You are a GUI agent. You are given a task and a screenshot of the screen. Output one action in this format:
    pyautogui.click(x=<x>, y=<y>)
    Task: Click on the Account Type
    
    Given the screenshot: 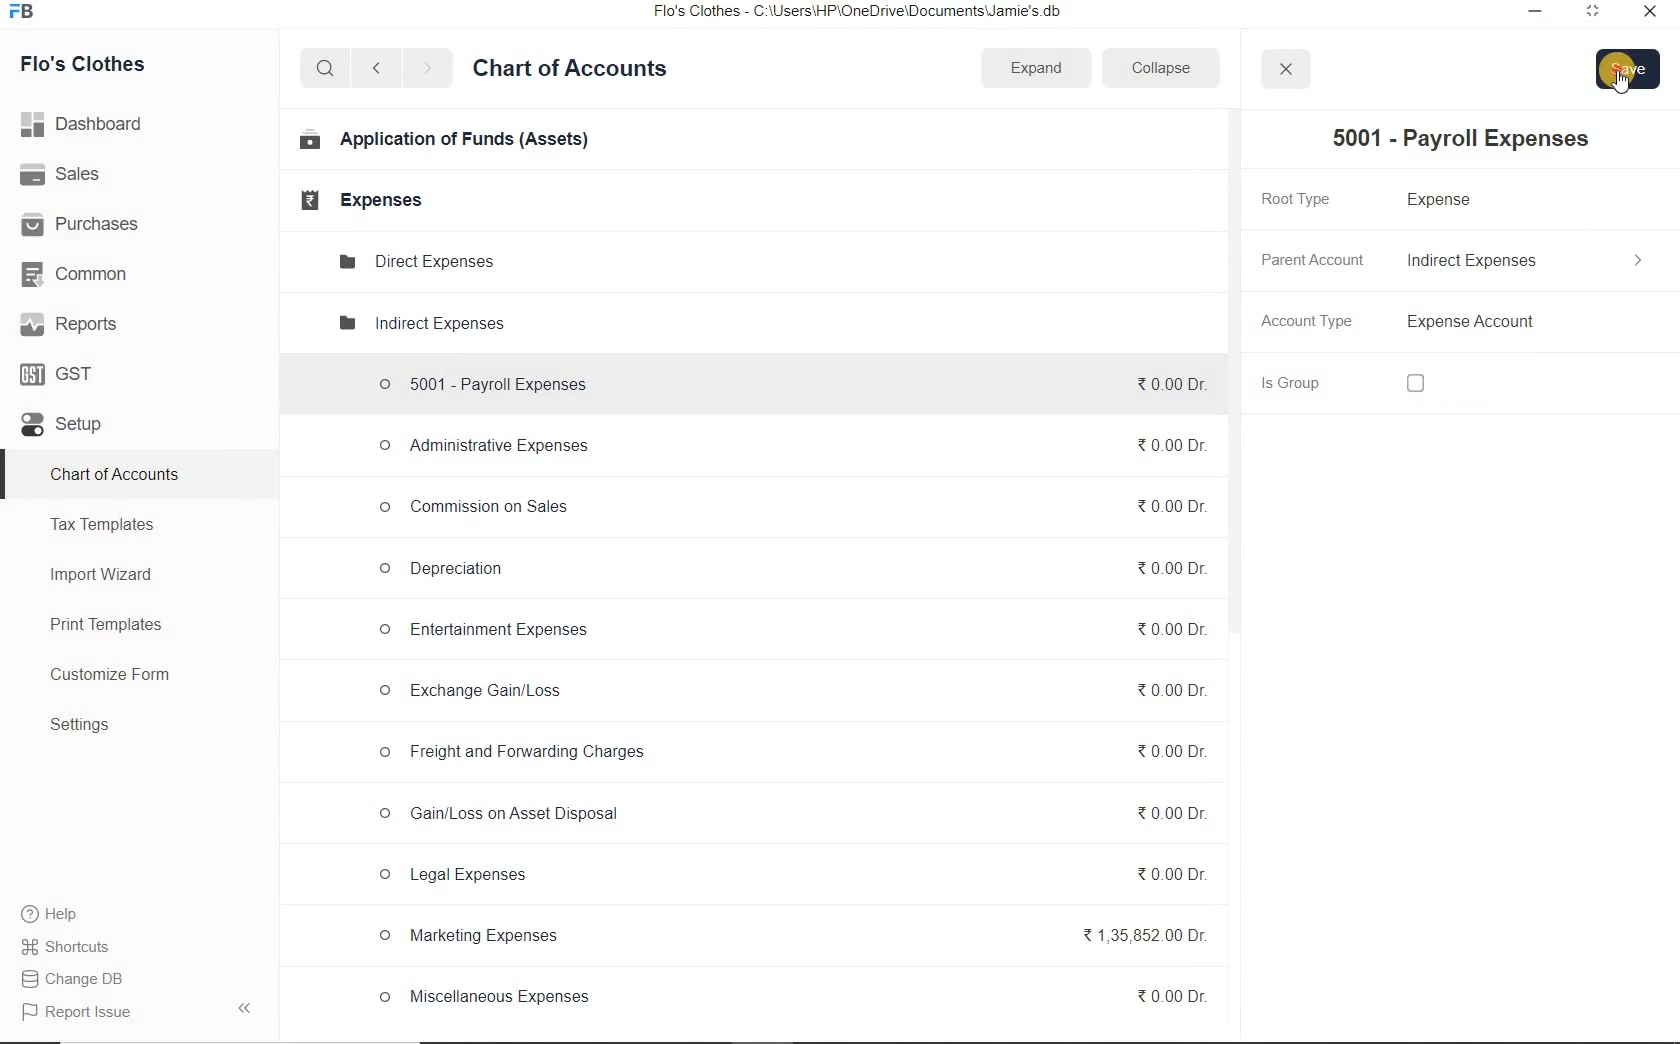 What is the action you would take?
    pyautogui.click(x=1310, y=324)
    